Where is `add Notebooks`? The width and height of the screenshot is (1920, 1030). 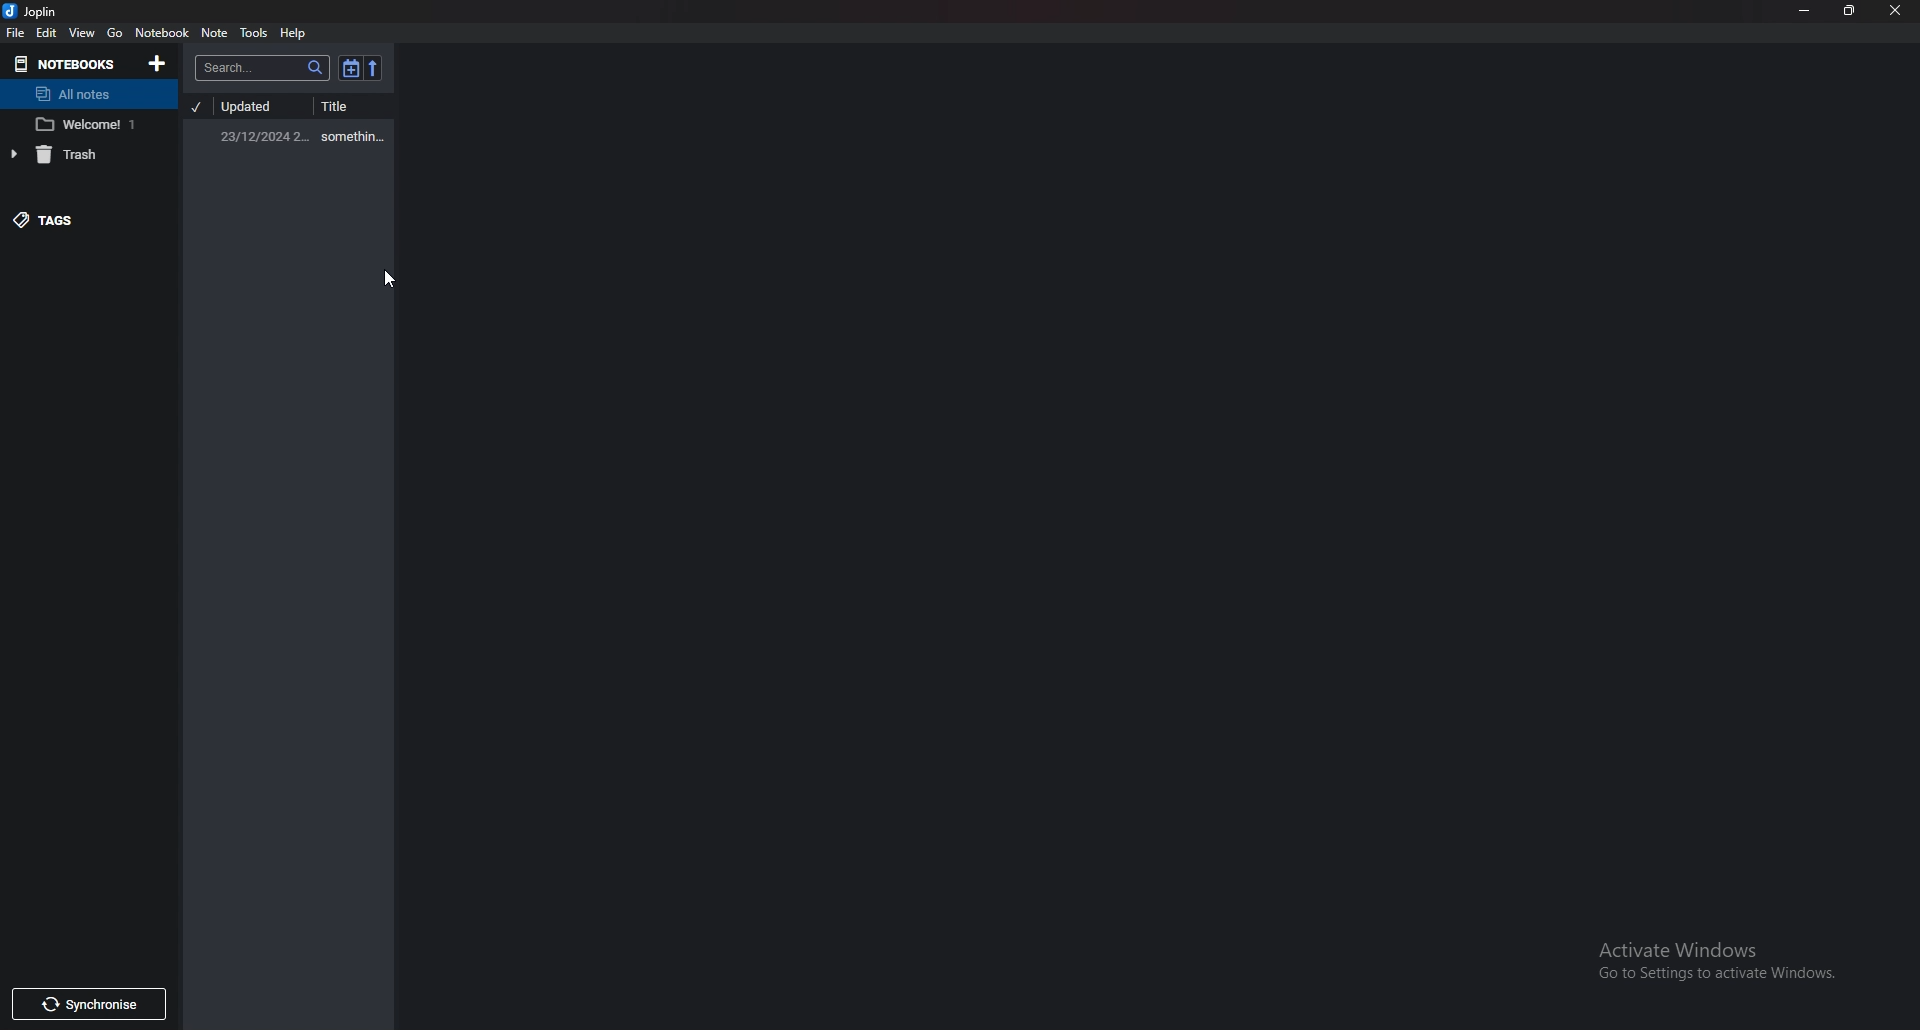
add Notebooks is located at coordinates (157, 64).